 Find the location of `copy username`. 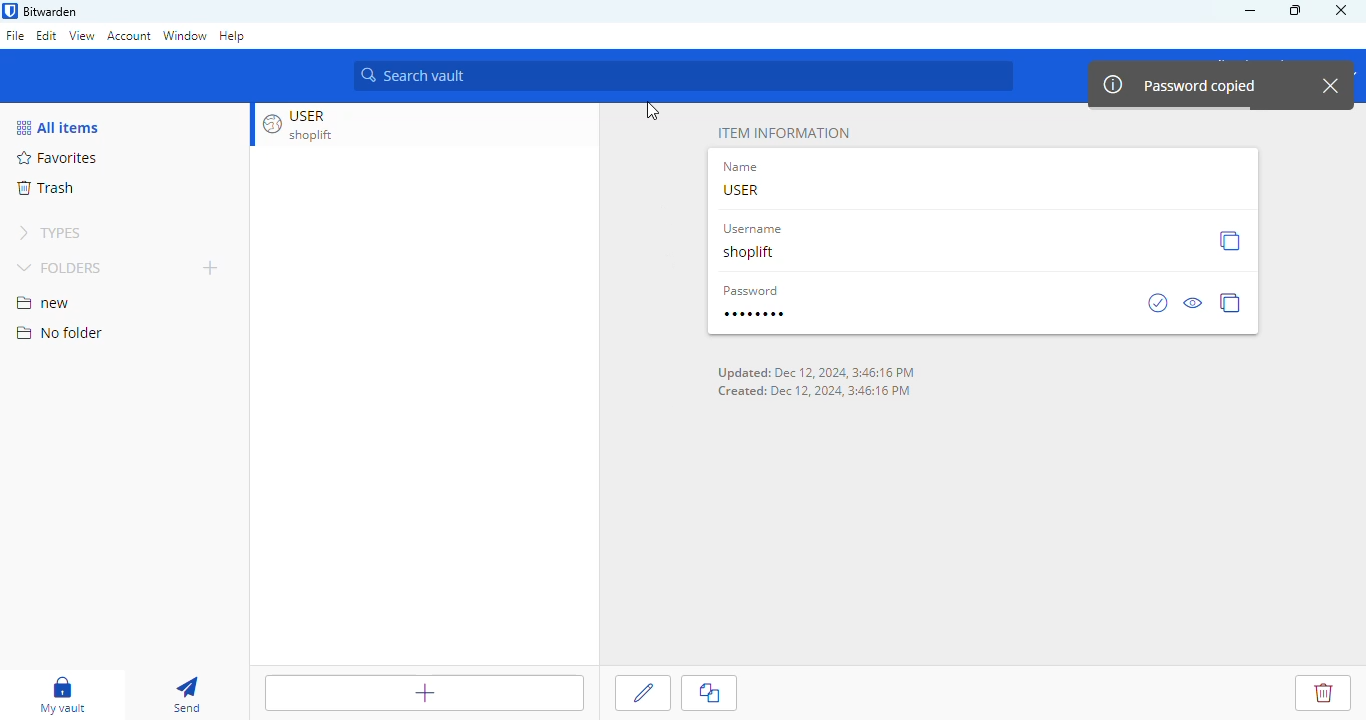

copy username is located at coordinates (1229, 240).